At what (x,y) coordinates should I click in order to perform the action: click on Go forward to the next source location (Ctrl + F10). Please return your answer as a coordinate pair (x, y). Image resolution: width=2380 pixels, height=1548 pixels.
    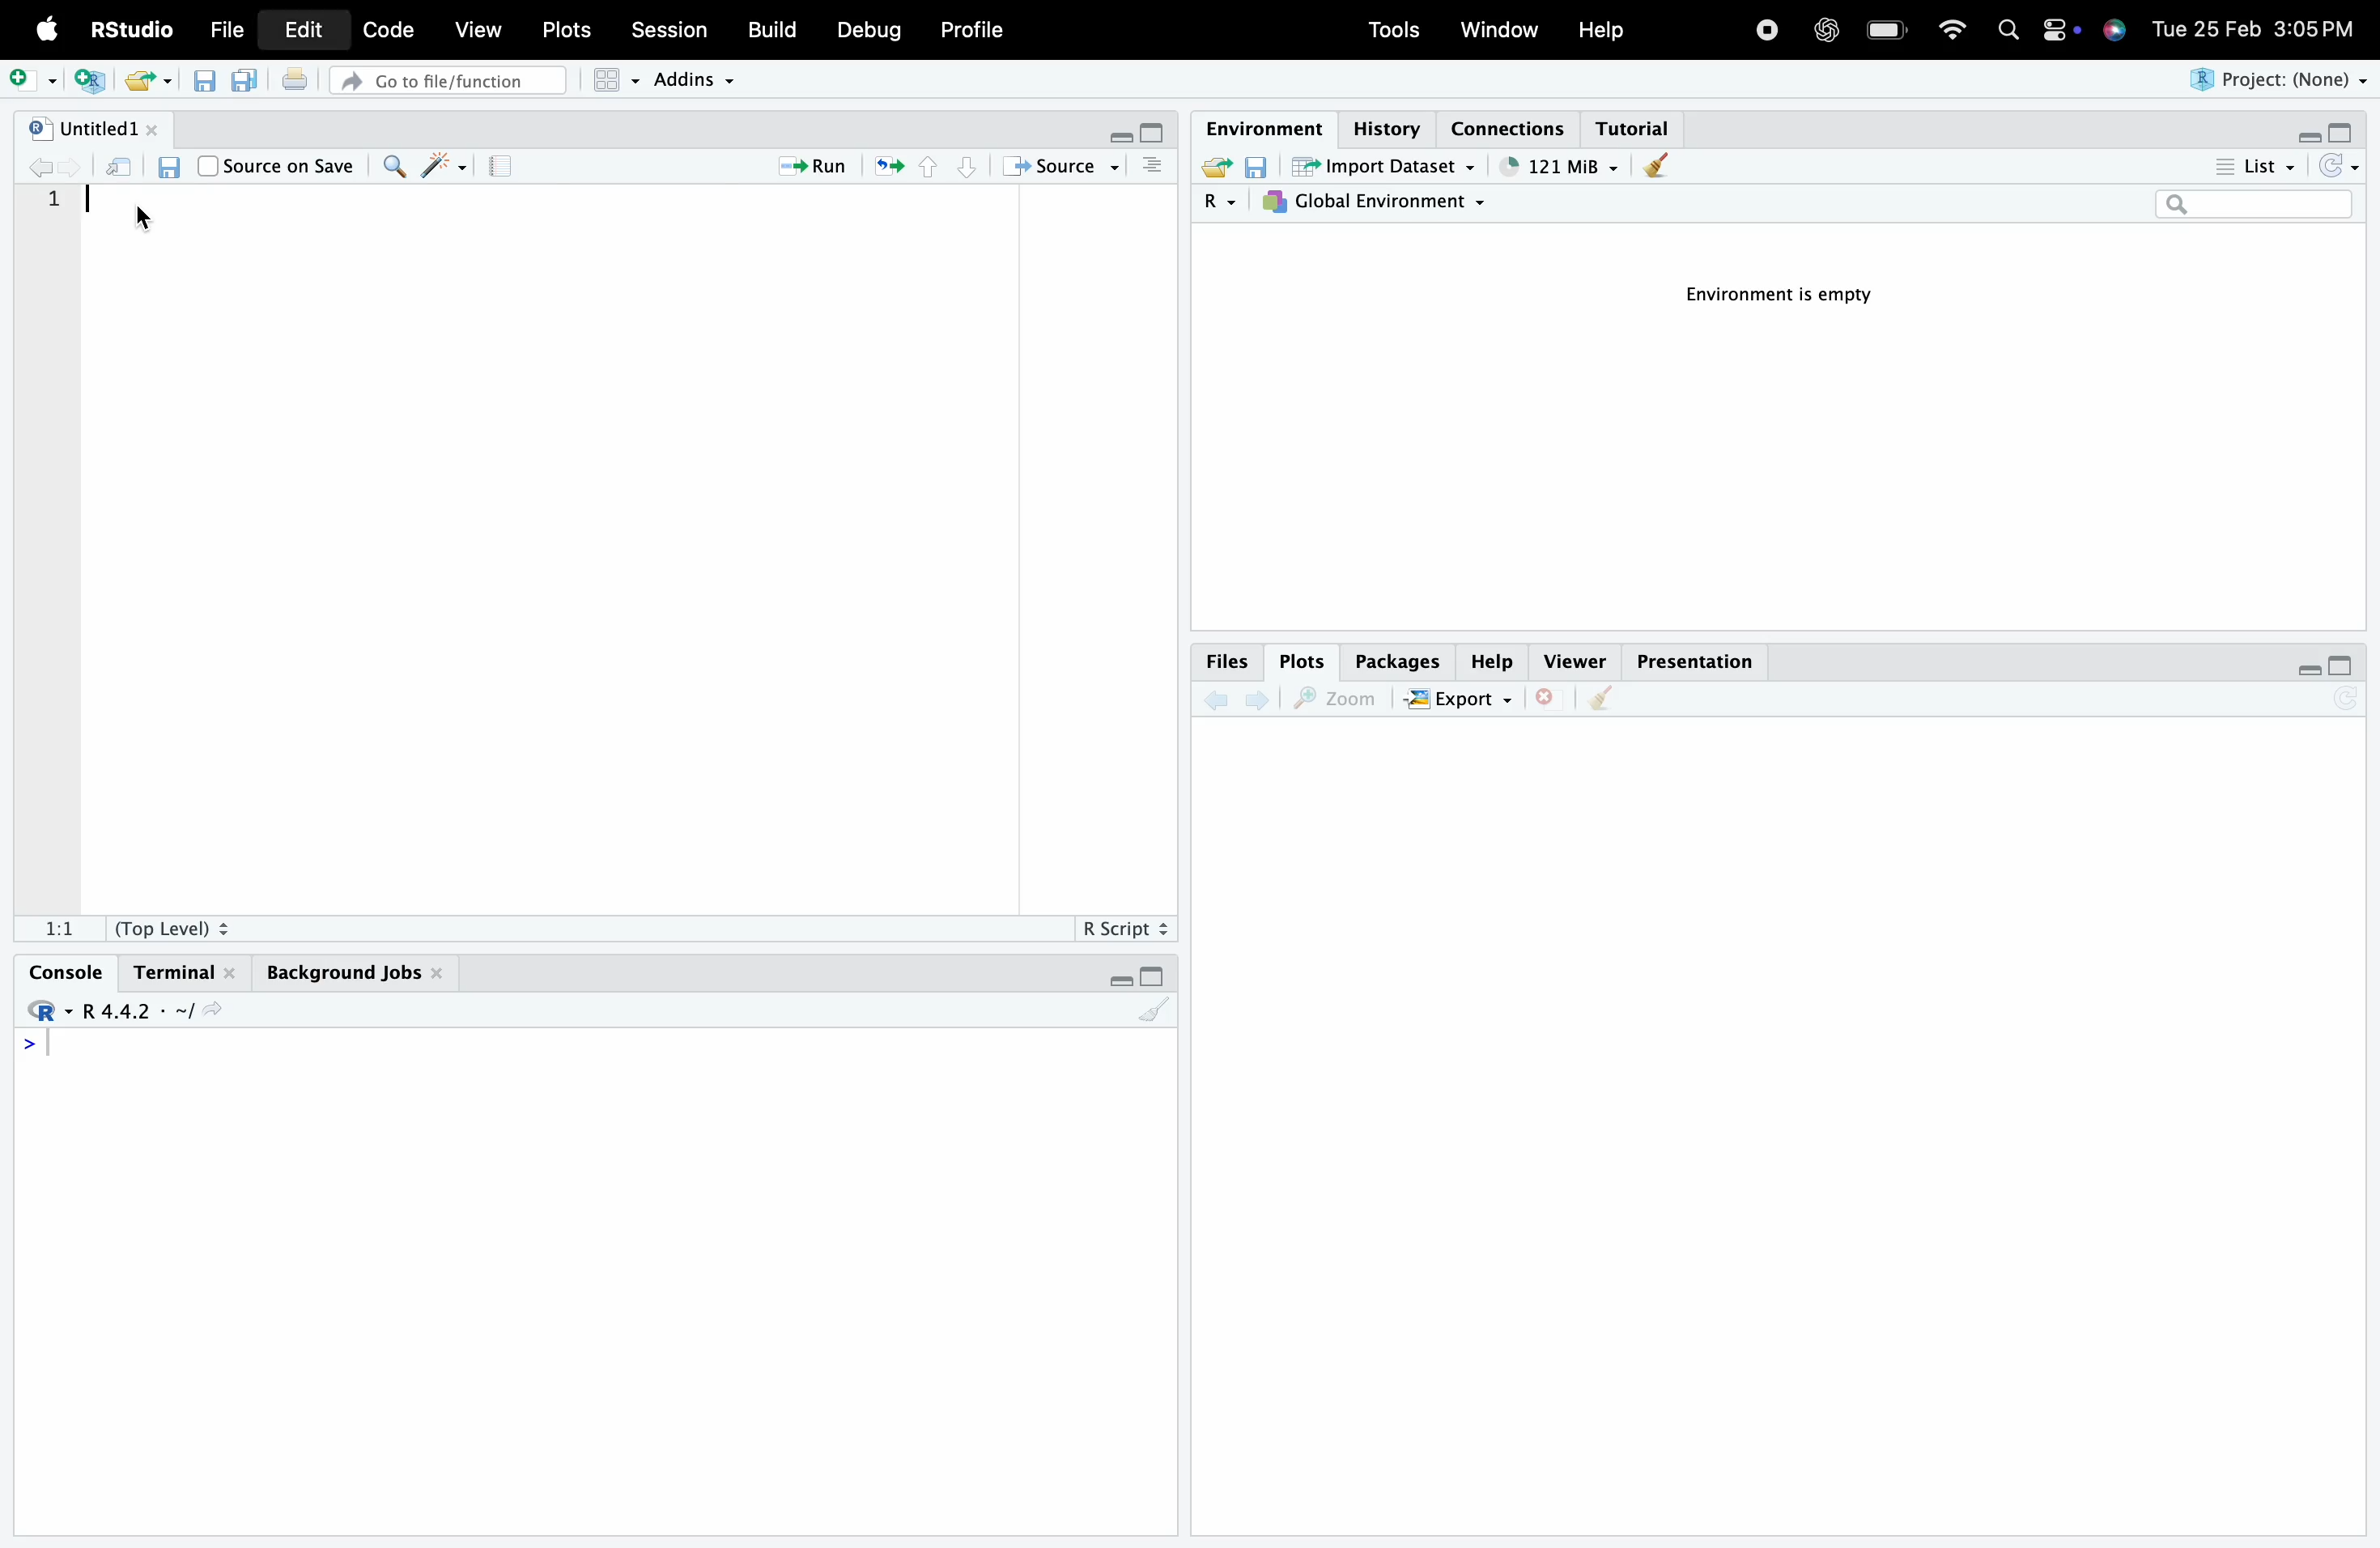
    Looking at the image, I should click on (72, 166).